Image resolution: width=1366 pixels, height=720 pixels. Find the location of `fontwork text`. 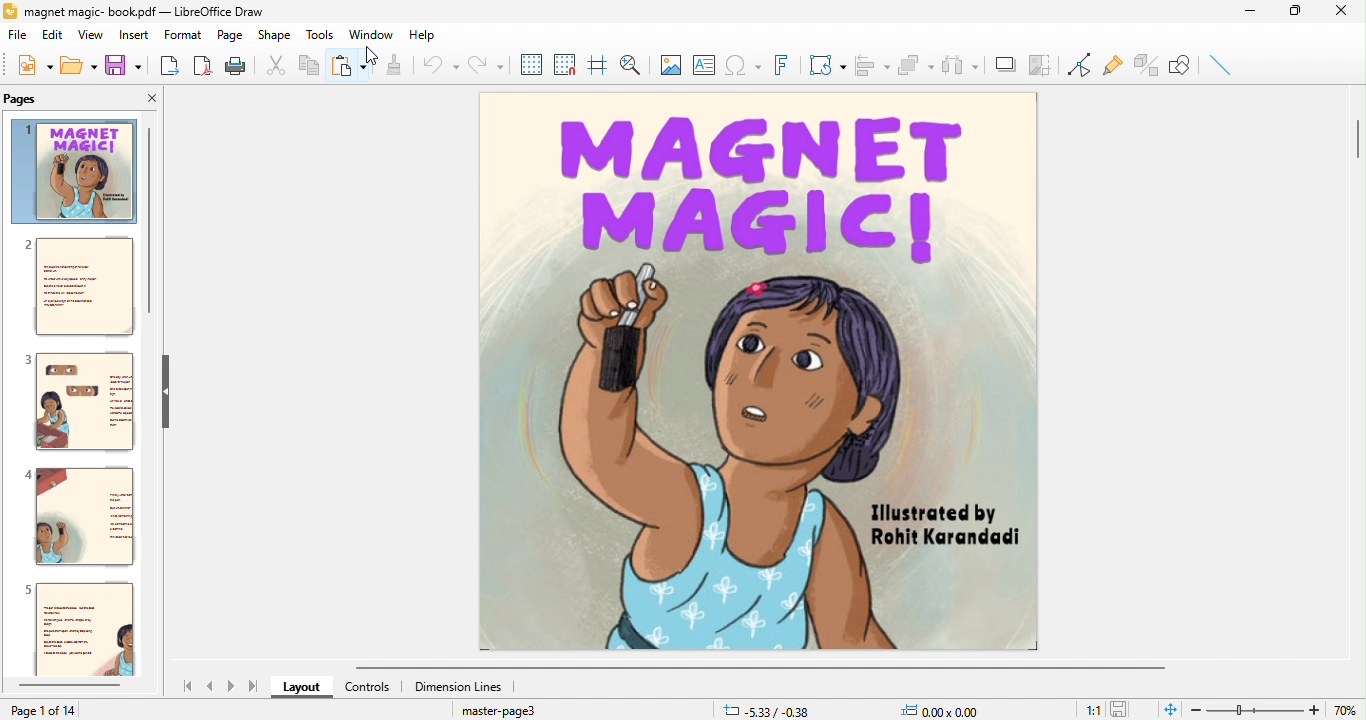

fontwork text is located at coordinates (780, 66).